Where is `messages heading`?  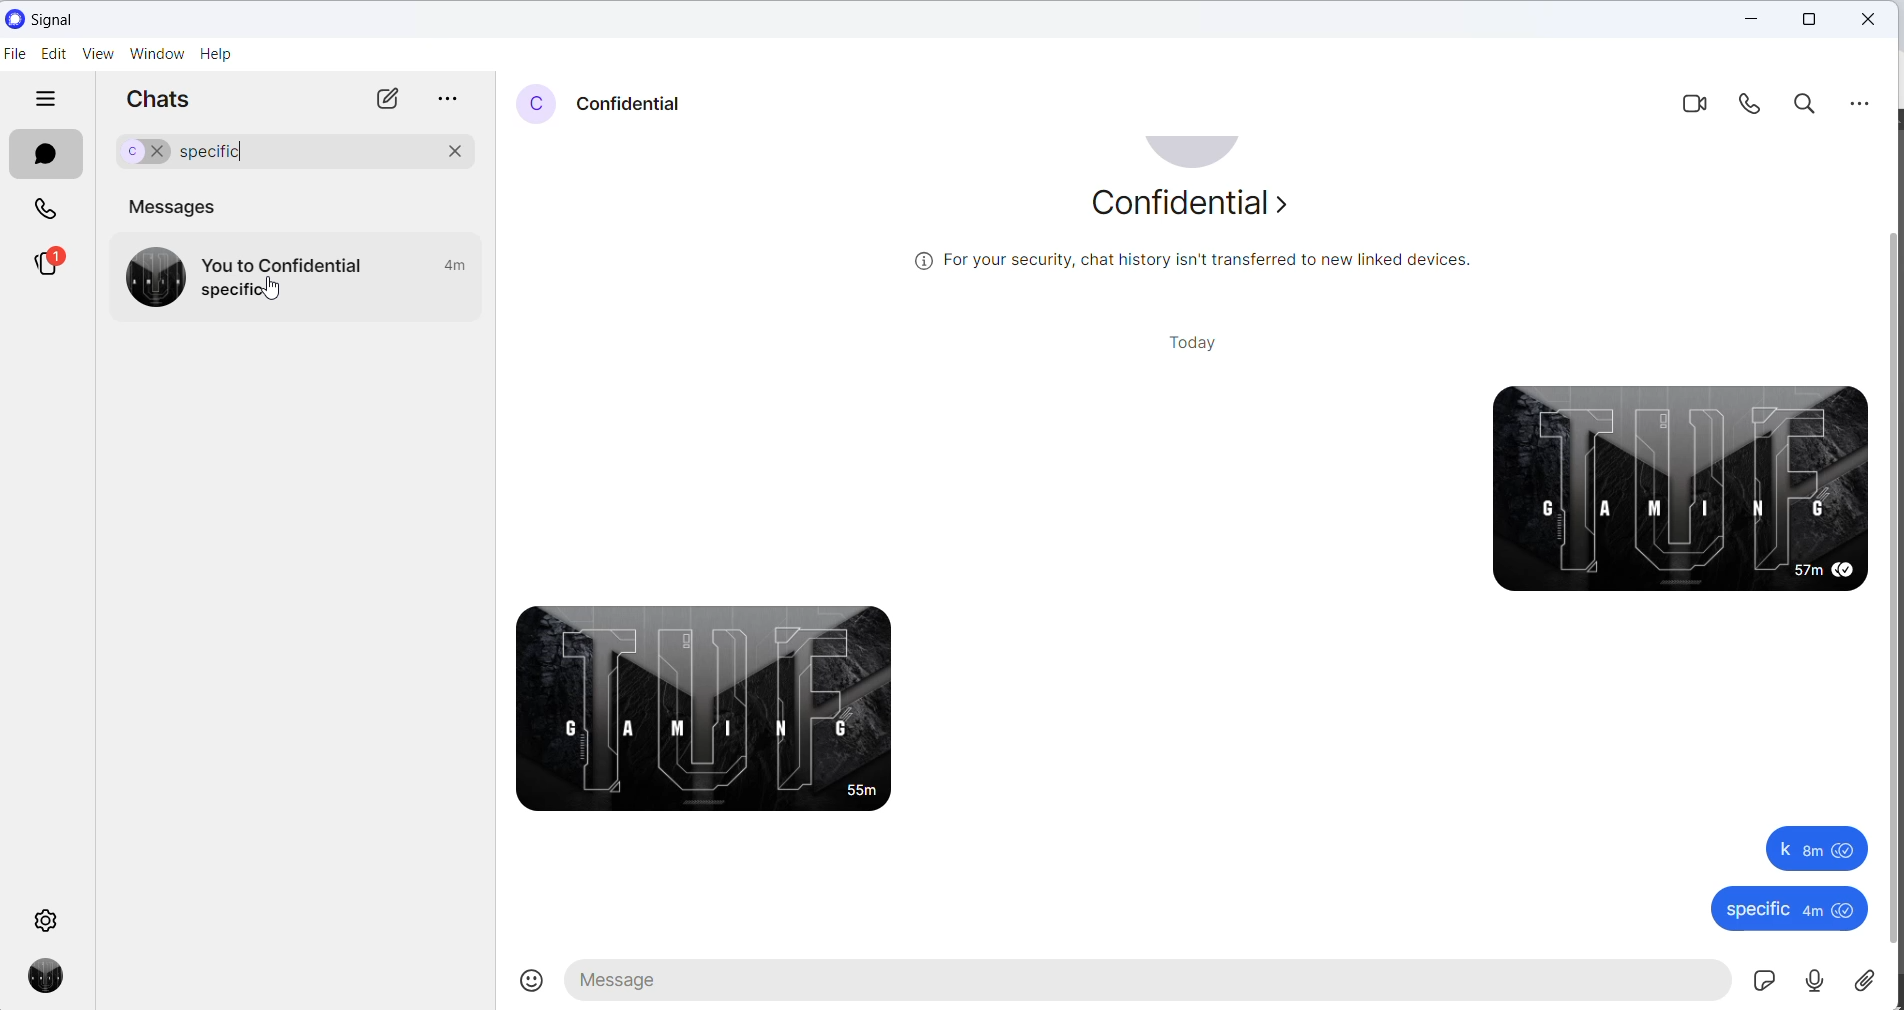
messages heading is located at coordinates (178, 206).